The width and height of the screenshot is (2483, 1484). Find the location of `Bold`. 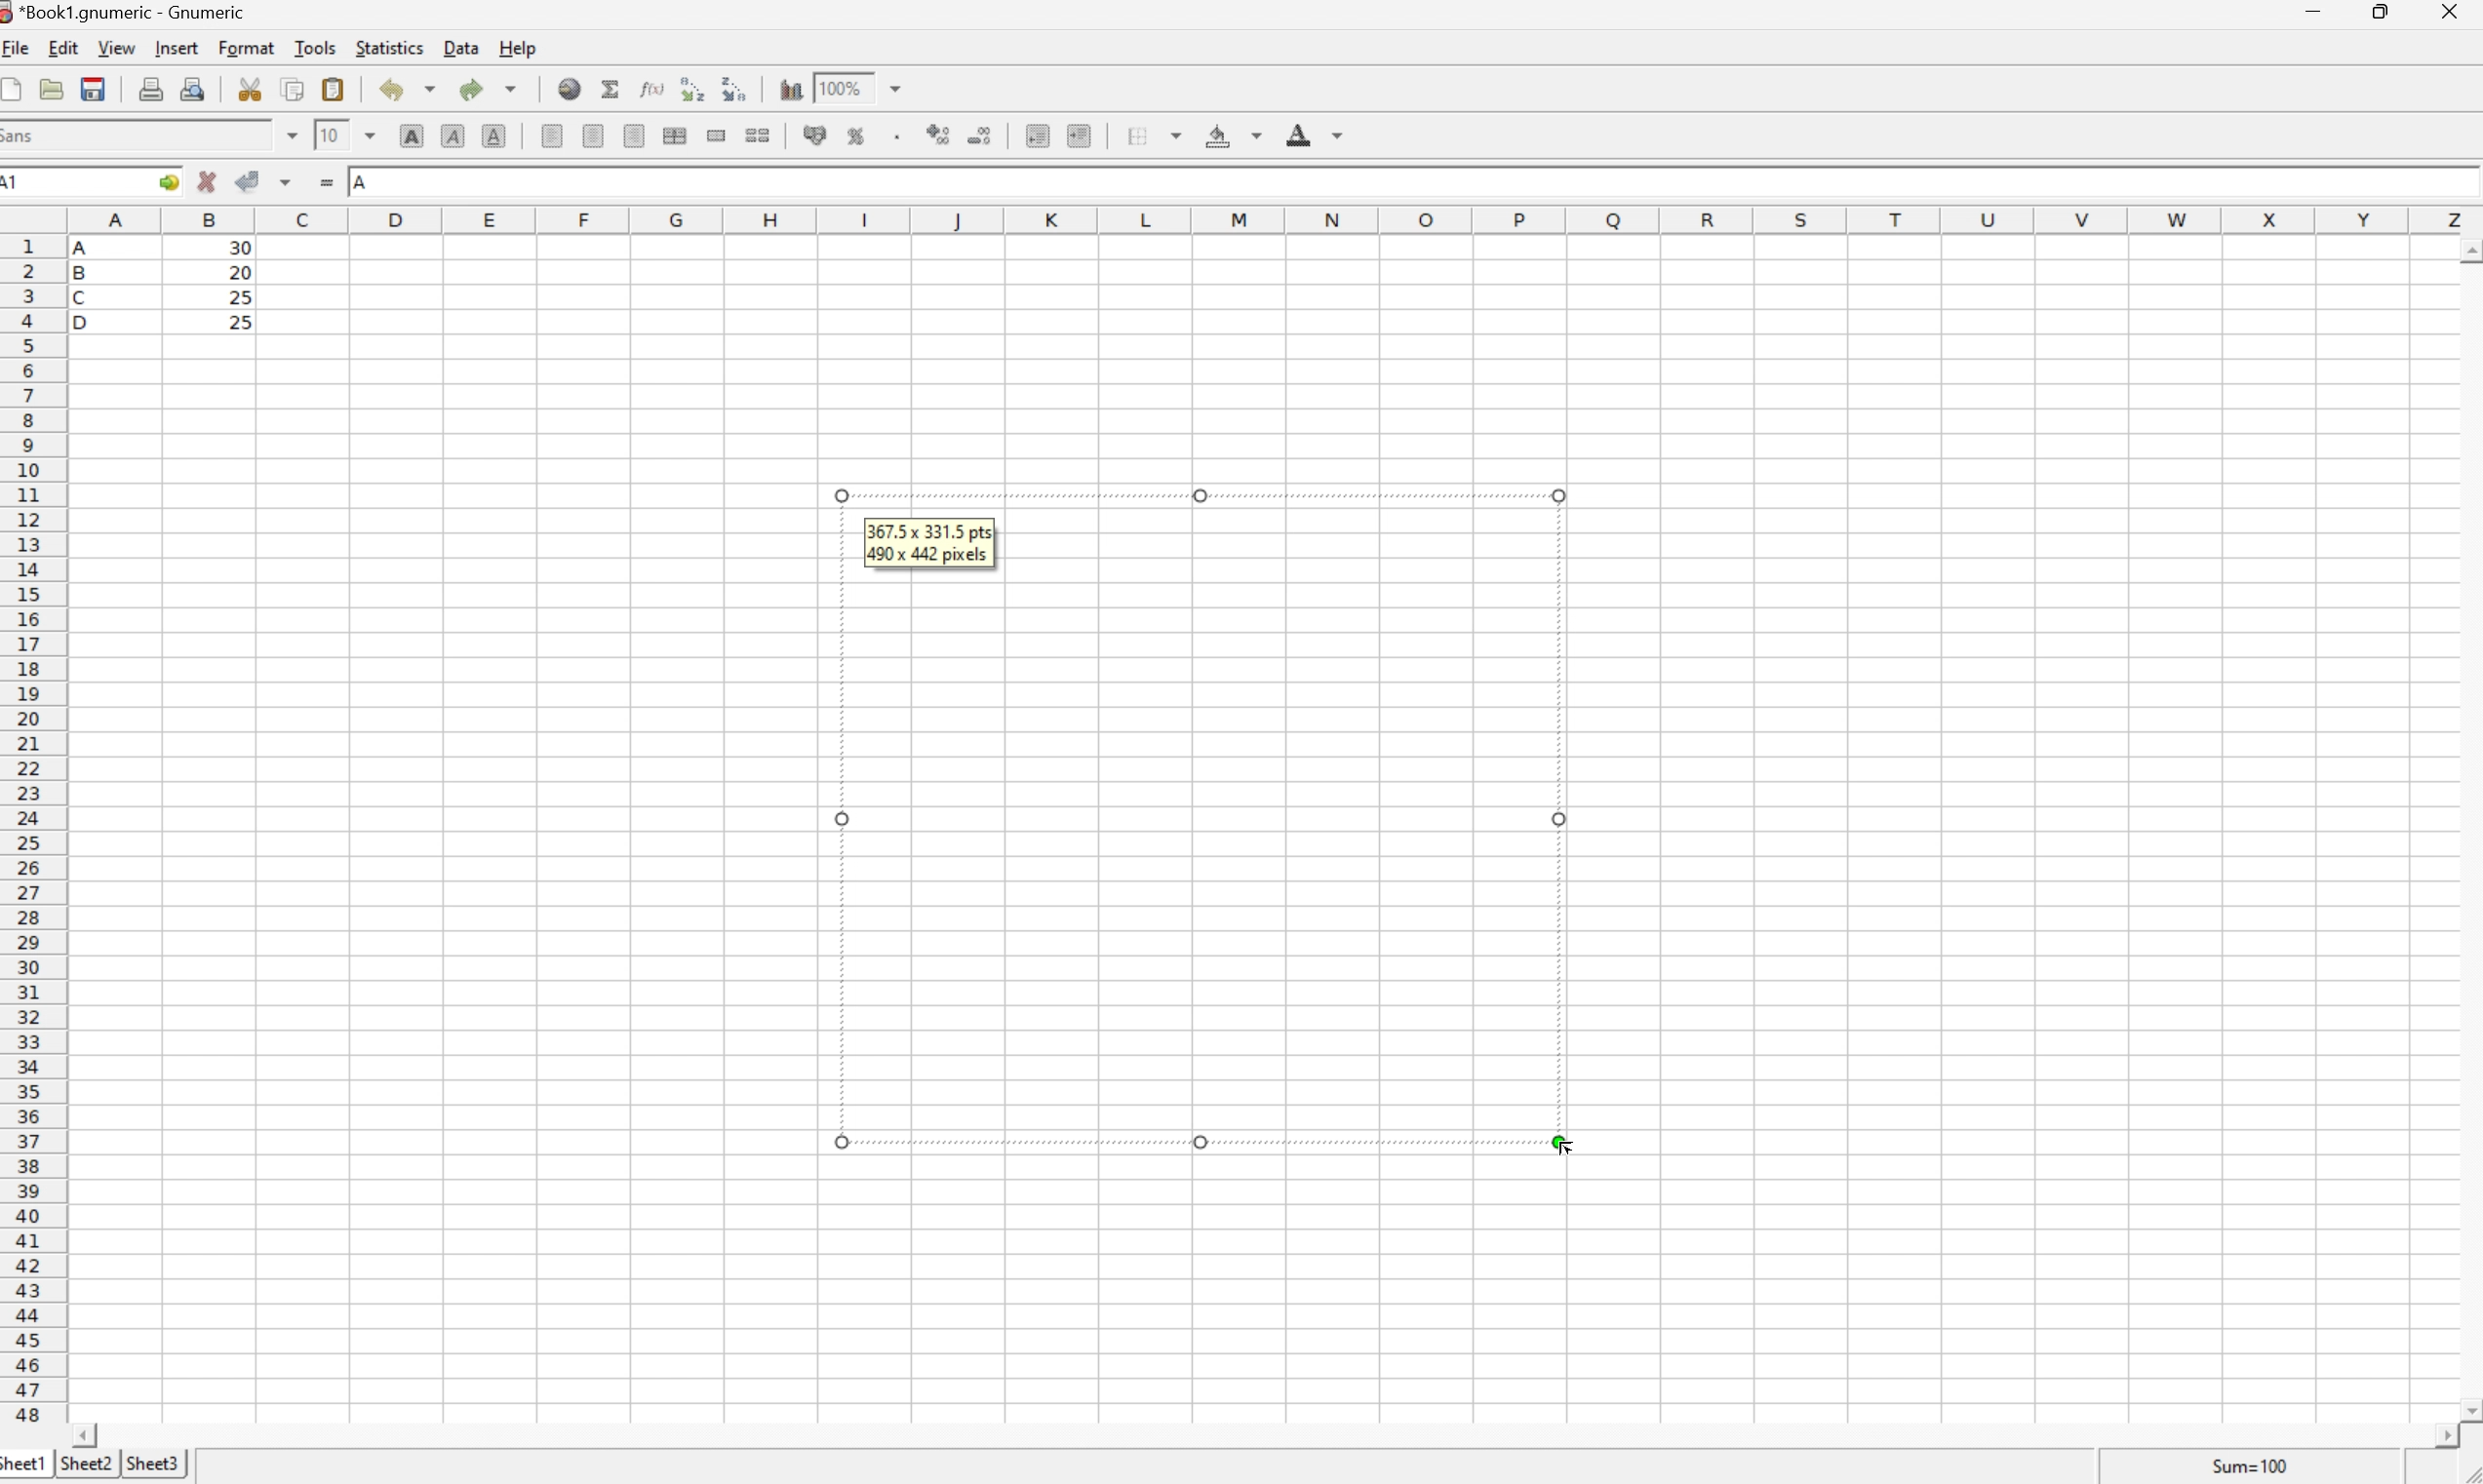

Bold is located at coordinates (411, 136).